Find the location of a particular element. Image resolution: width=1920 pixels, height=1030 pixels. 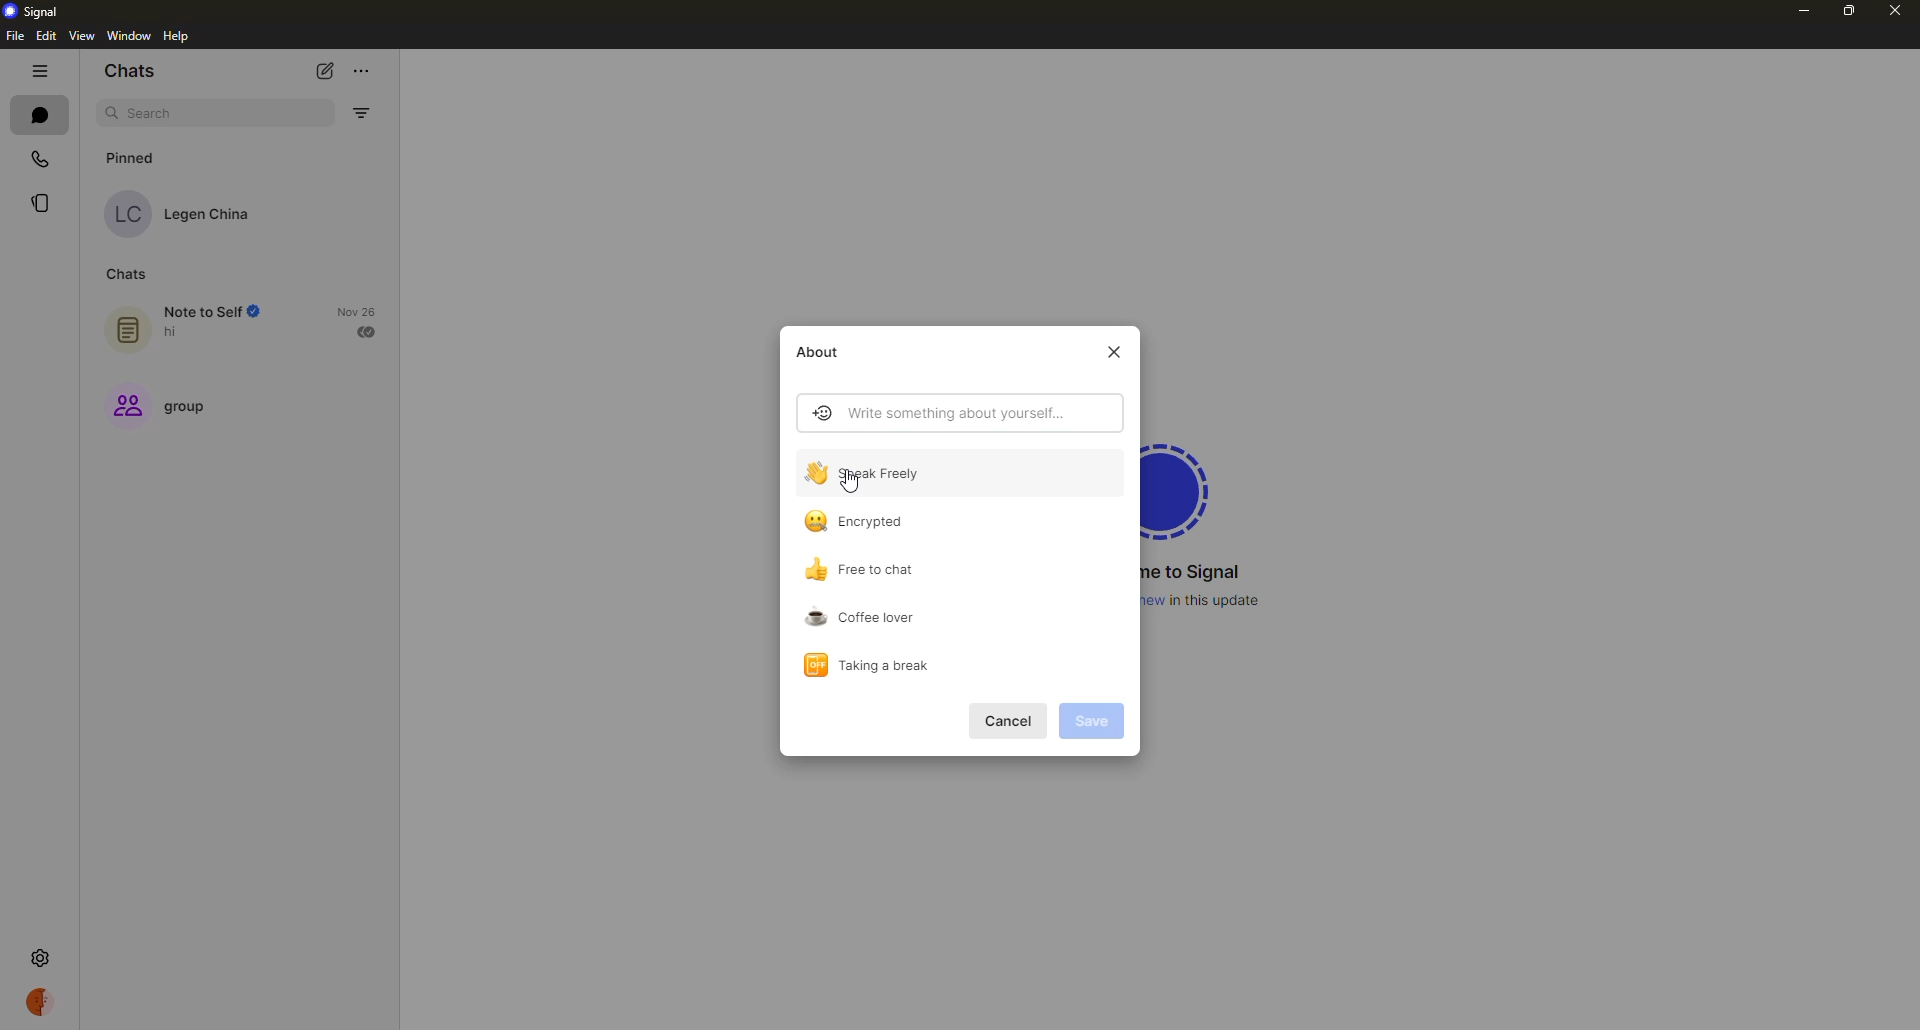

filter is located at coordinates (360, 113).